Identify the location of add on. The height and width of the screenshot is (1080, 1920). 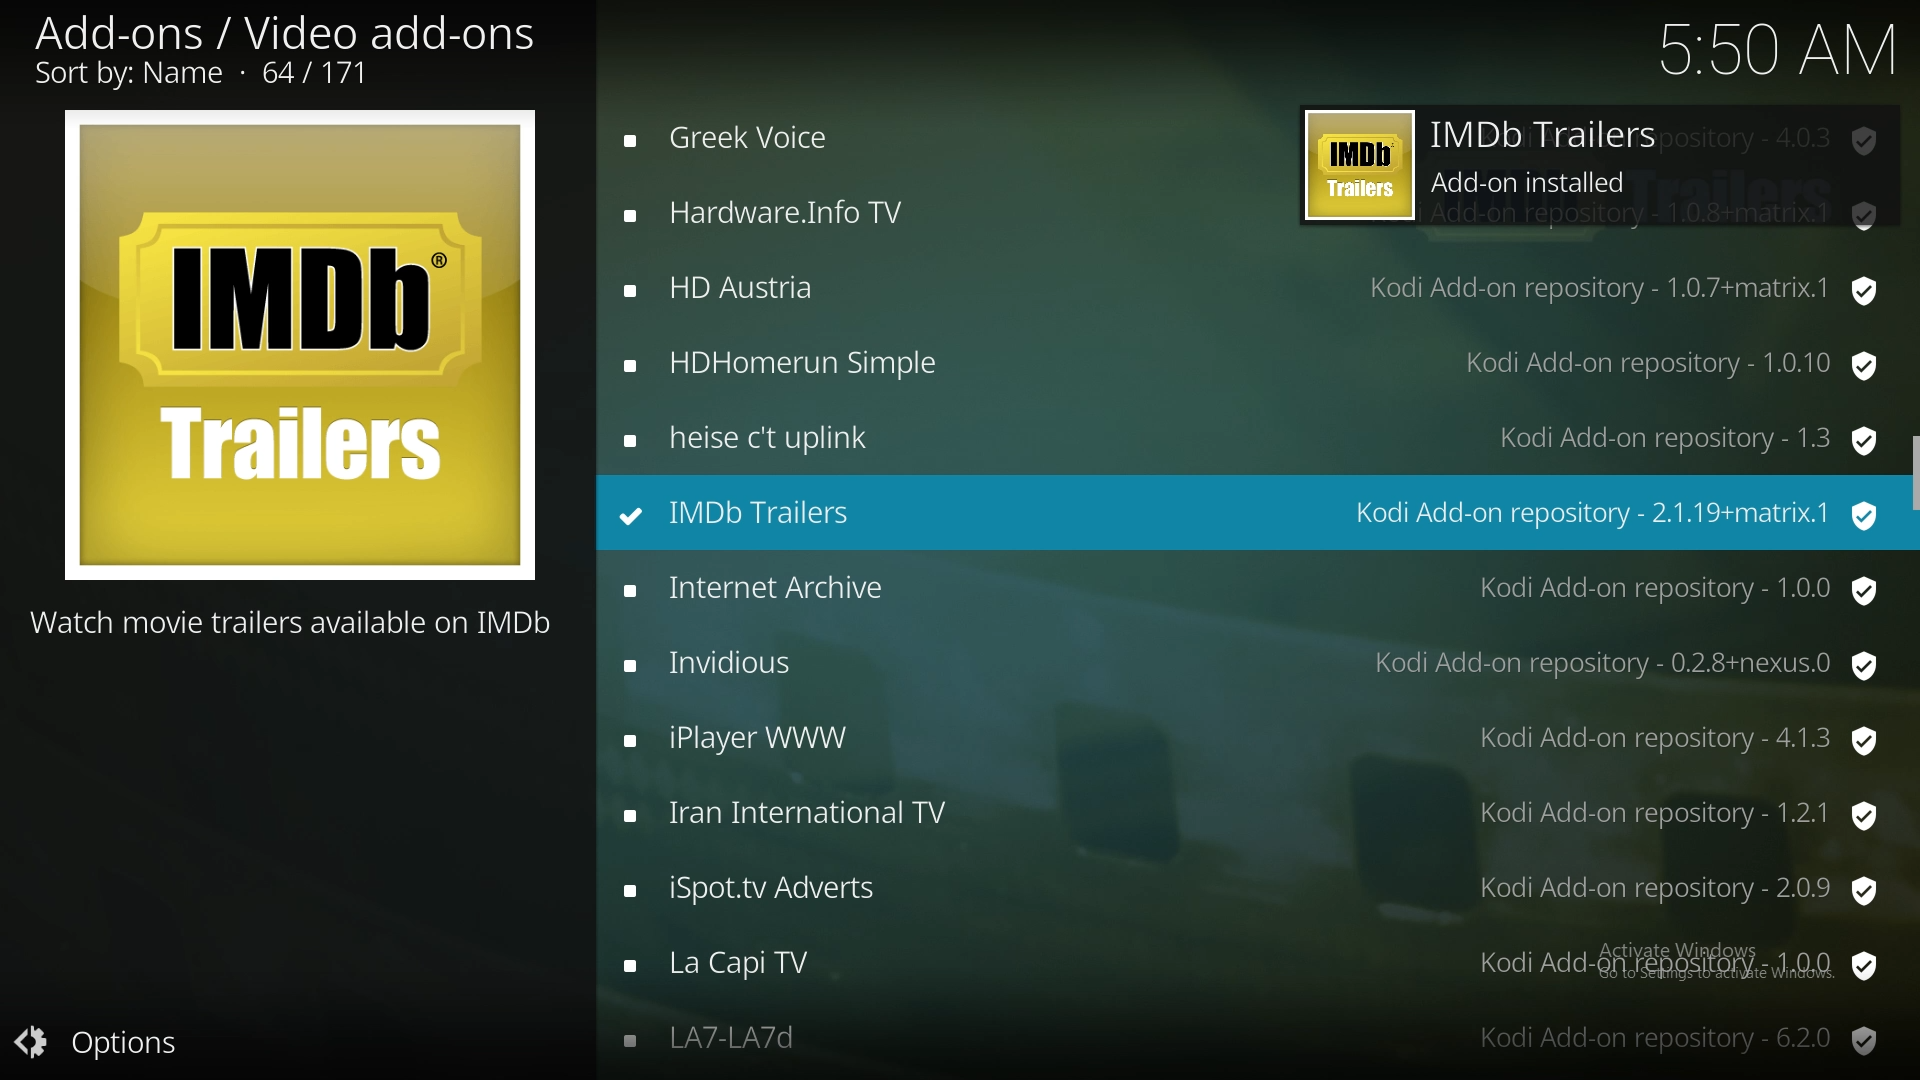
(1251, 589).